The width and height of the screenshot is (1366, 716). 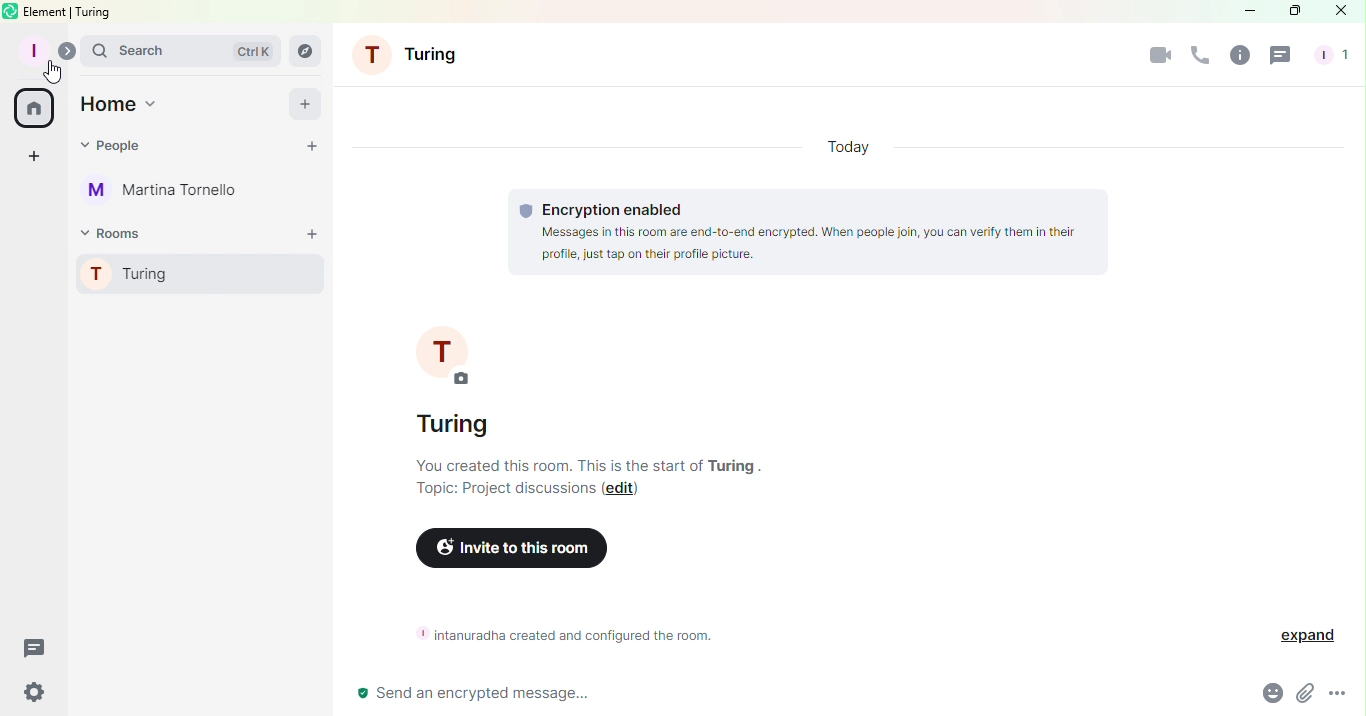 I want to click on Attachment, so click(x=1302, y=695).